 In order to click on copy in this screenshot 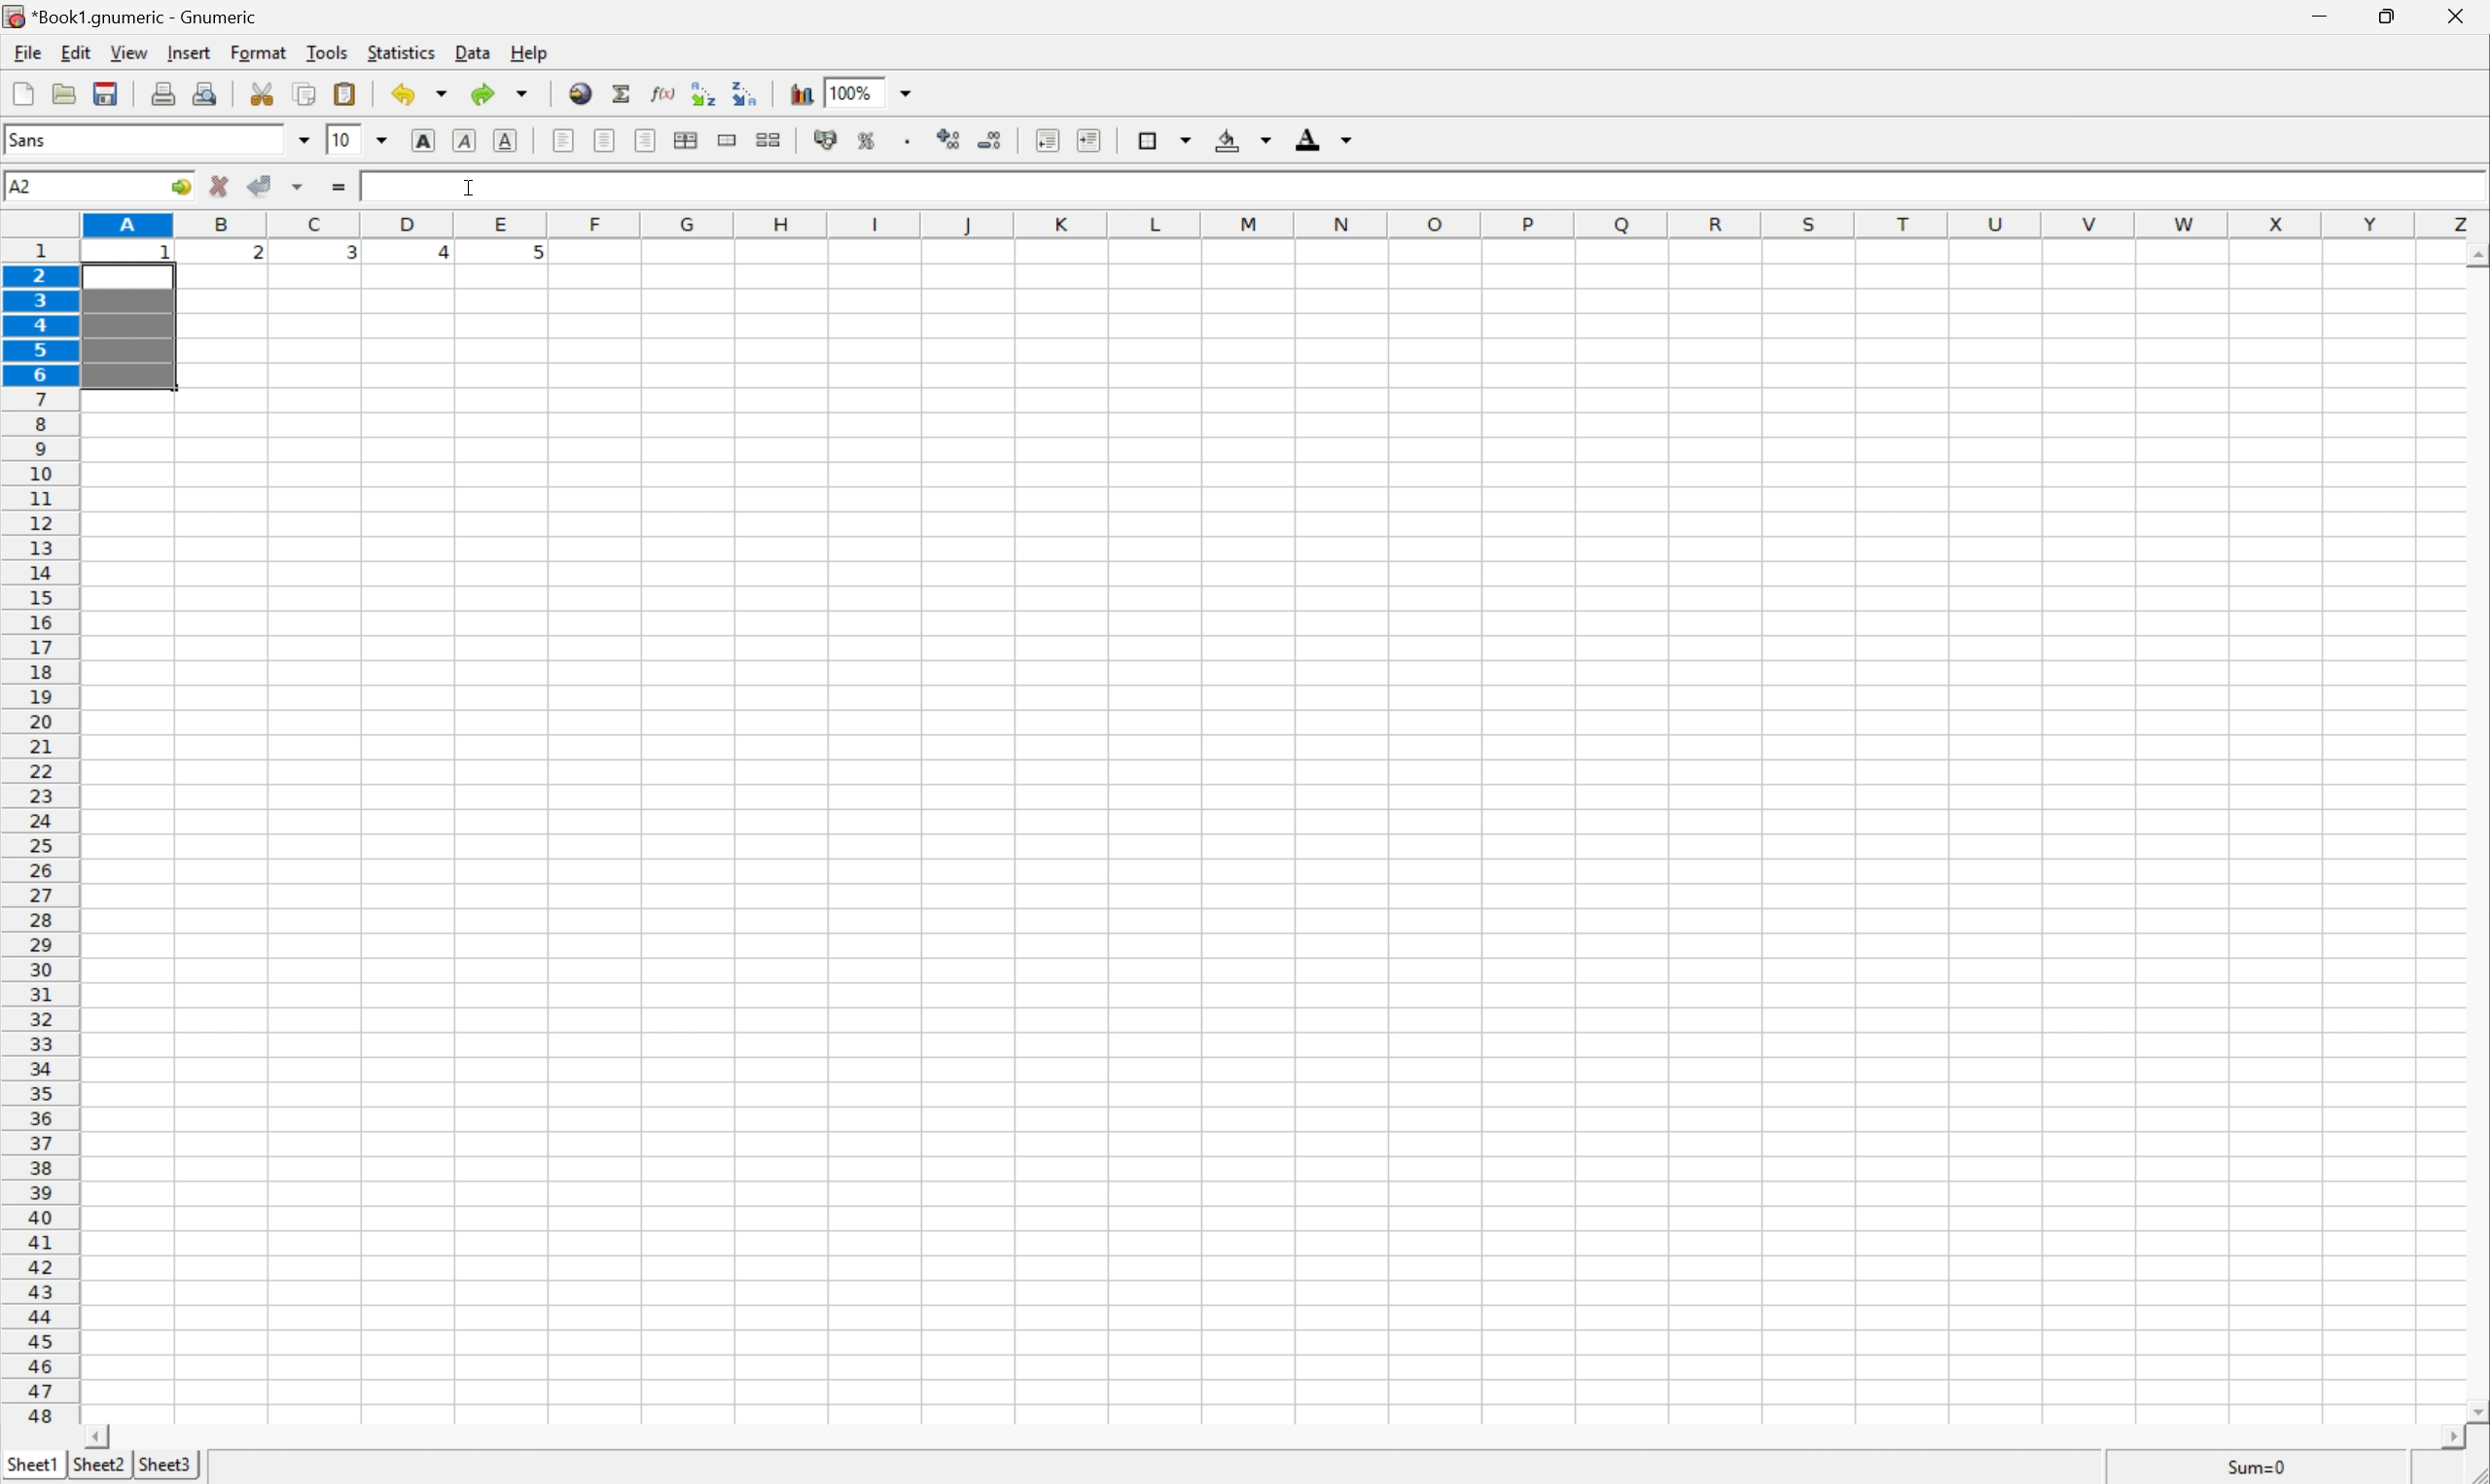, I will do `click(307, 91)`.